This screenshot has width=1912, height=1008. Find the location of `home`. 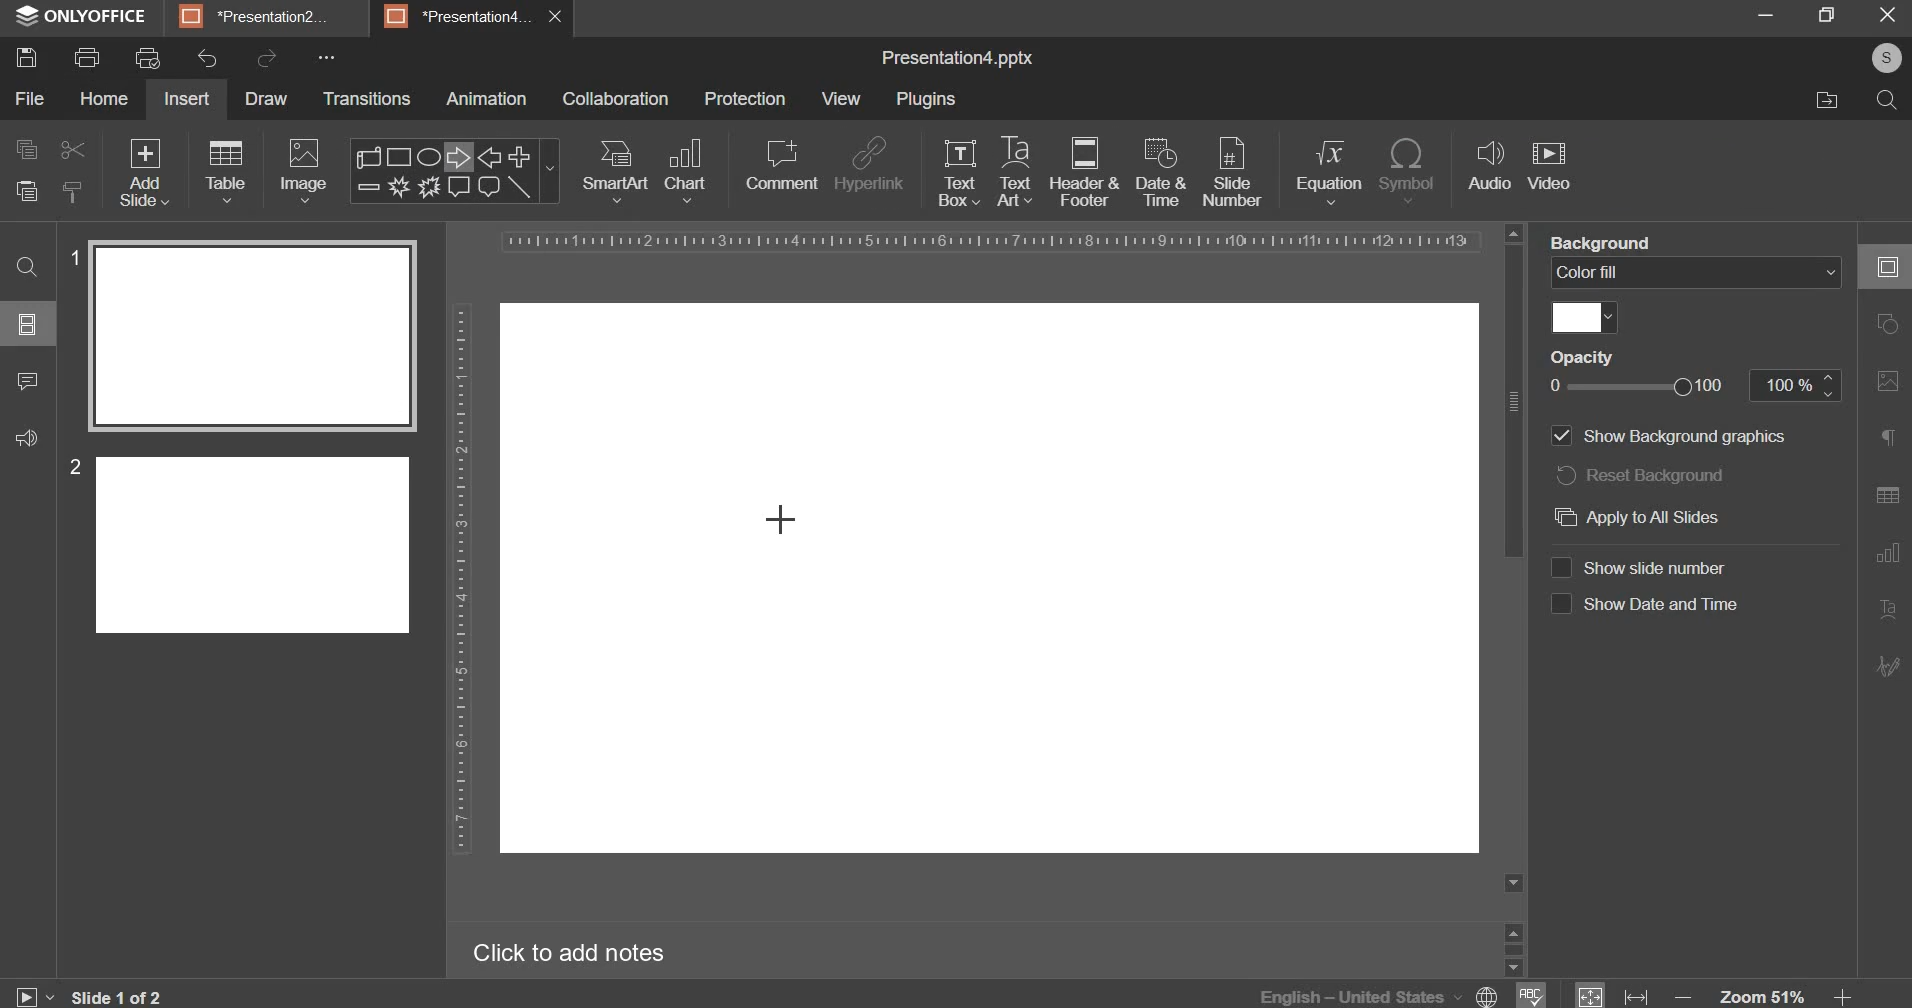

home is located at coordinates (104, 99).